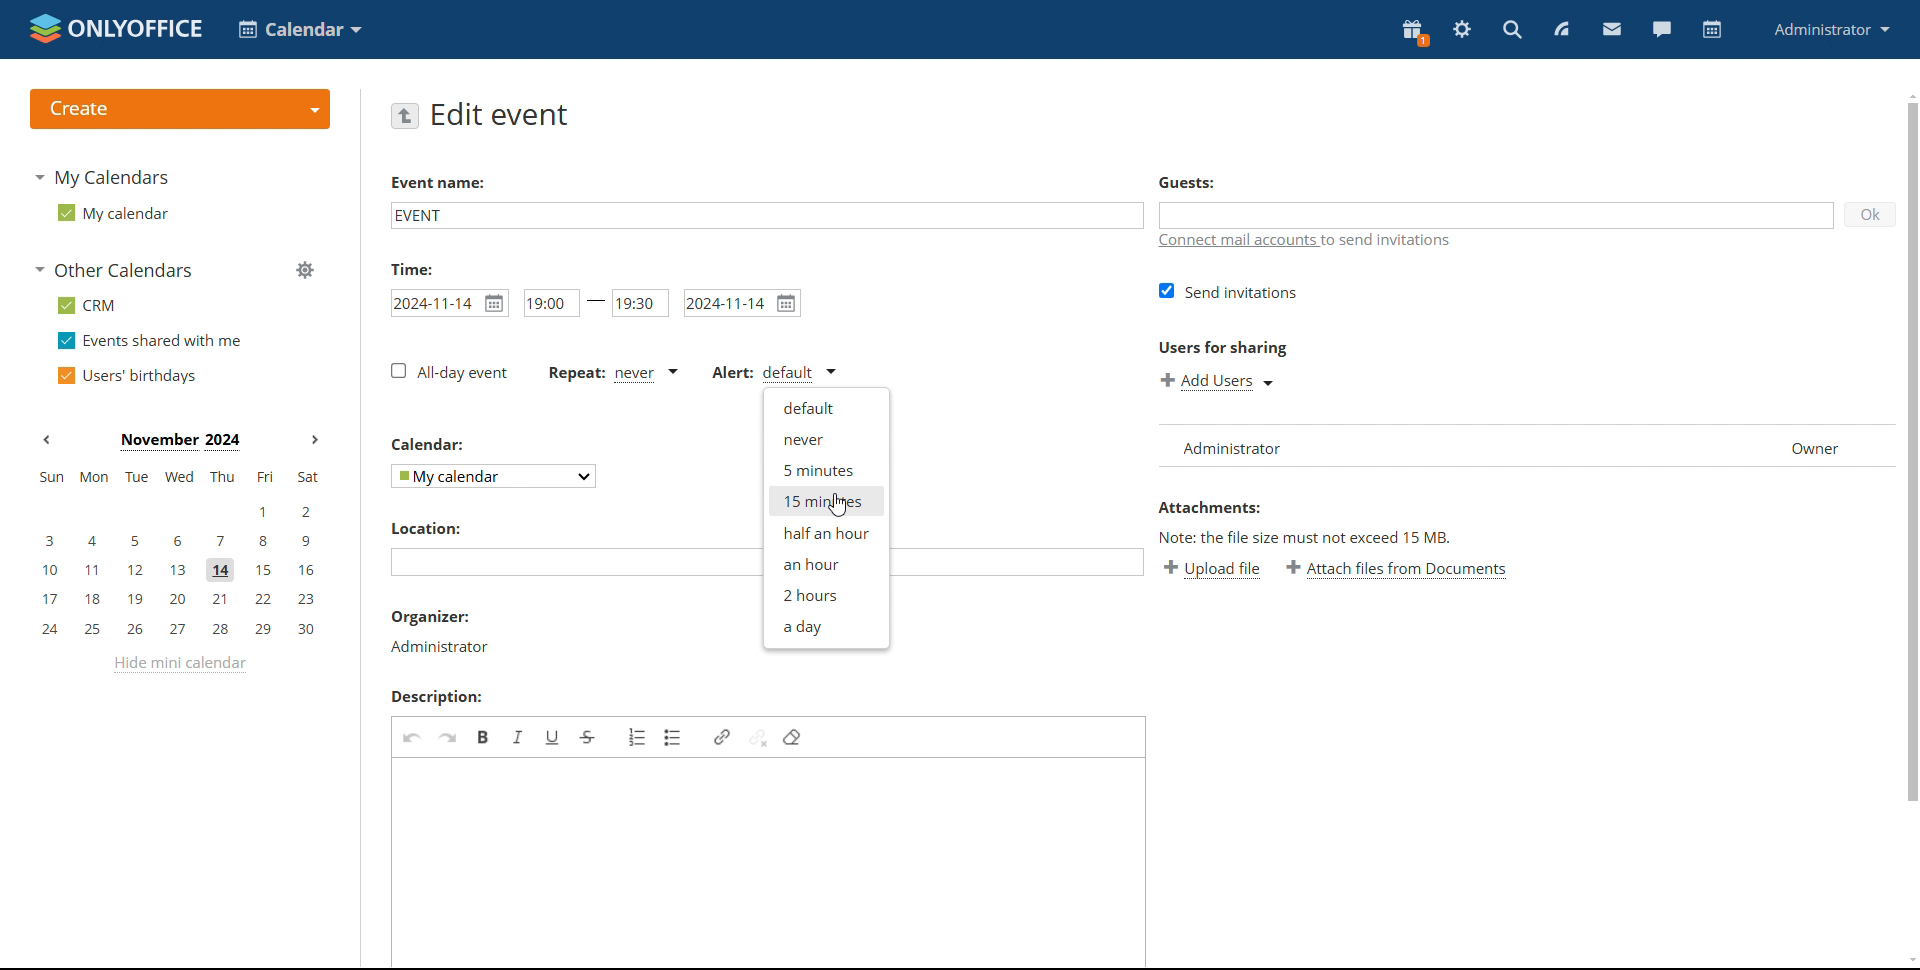 This screenshot has width=1920, height=970. Describe the element at coordinates (447, 372) in the screenshot. I see `all-day event checkbox` at that location.